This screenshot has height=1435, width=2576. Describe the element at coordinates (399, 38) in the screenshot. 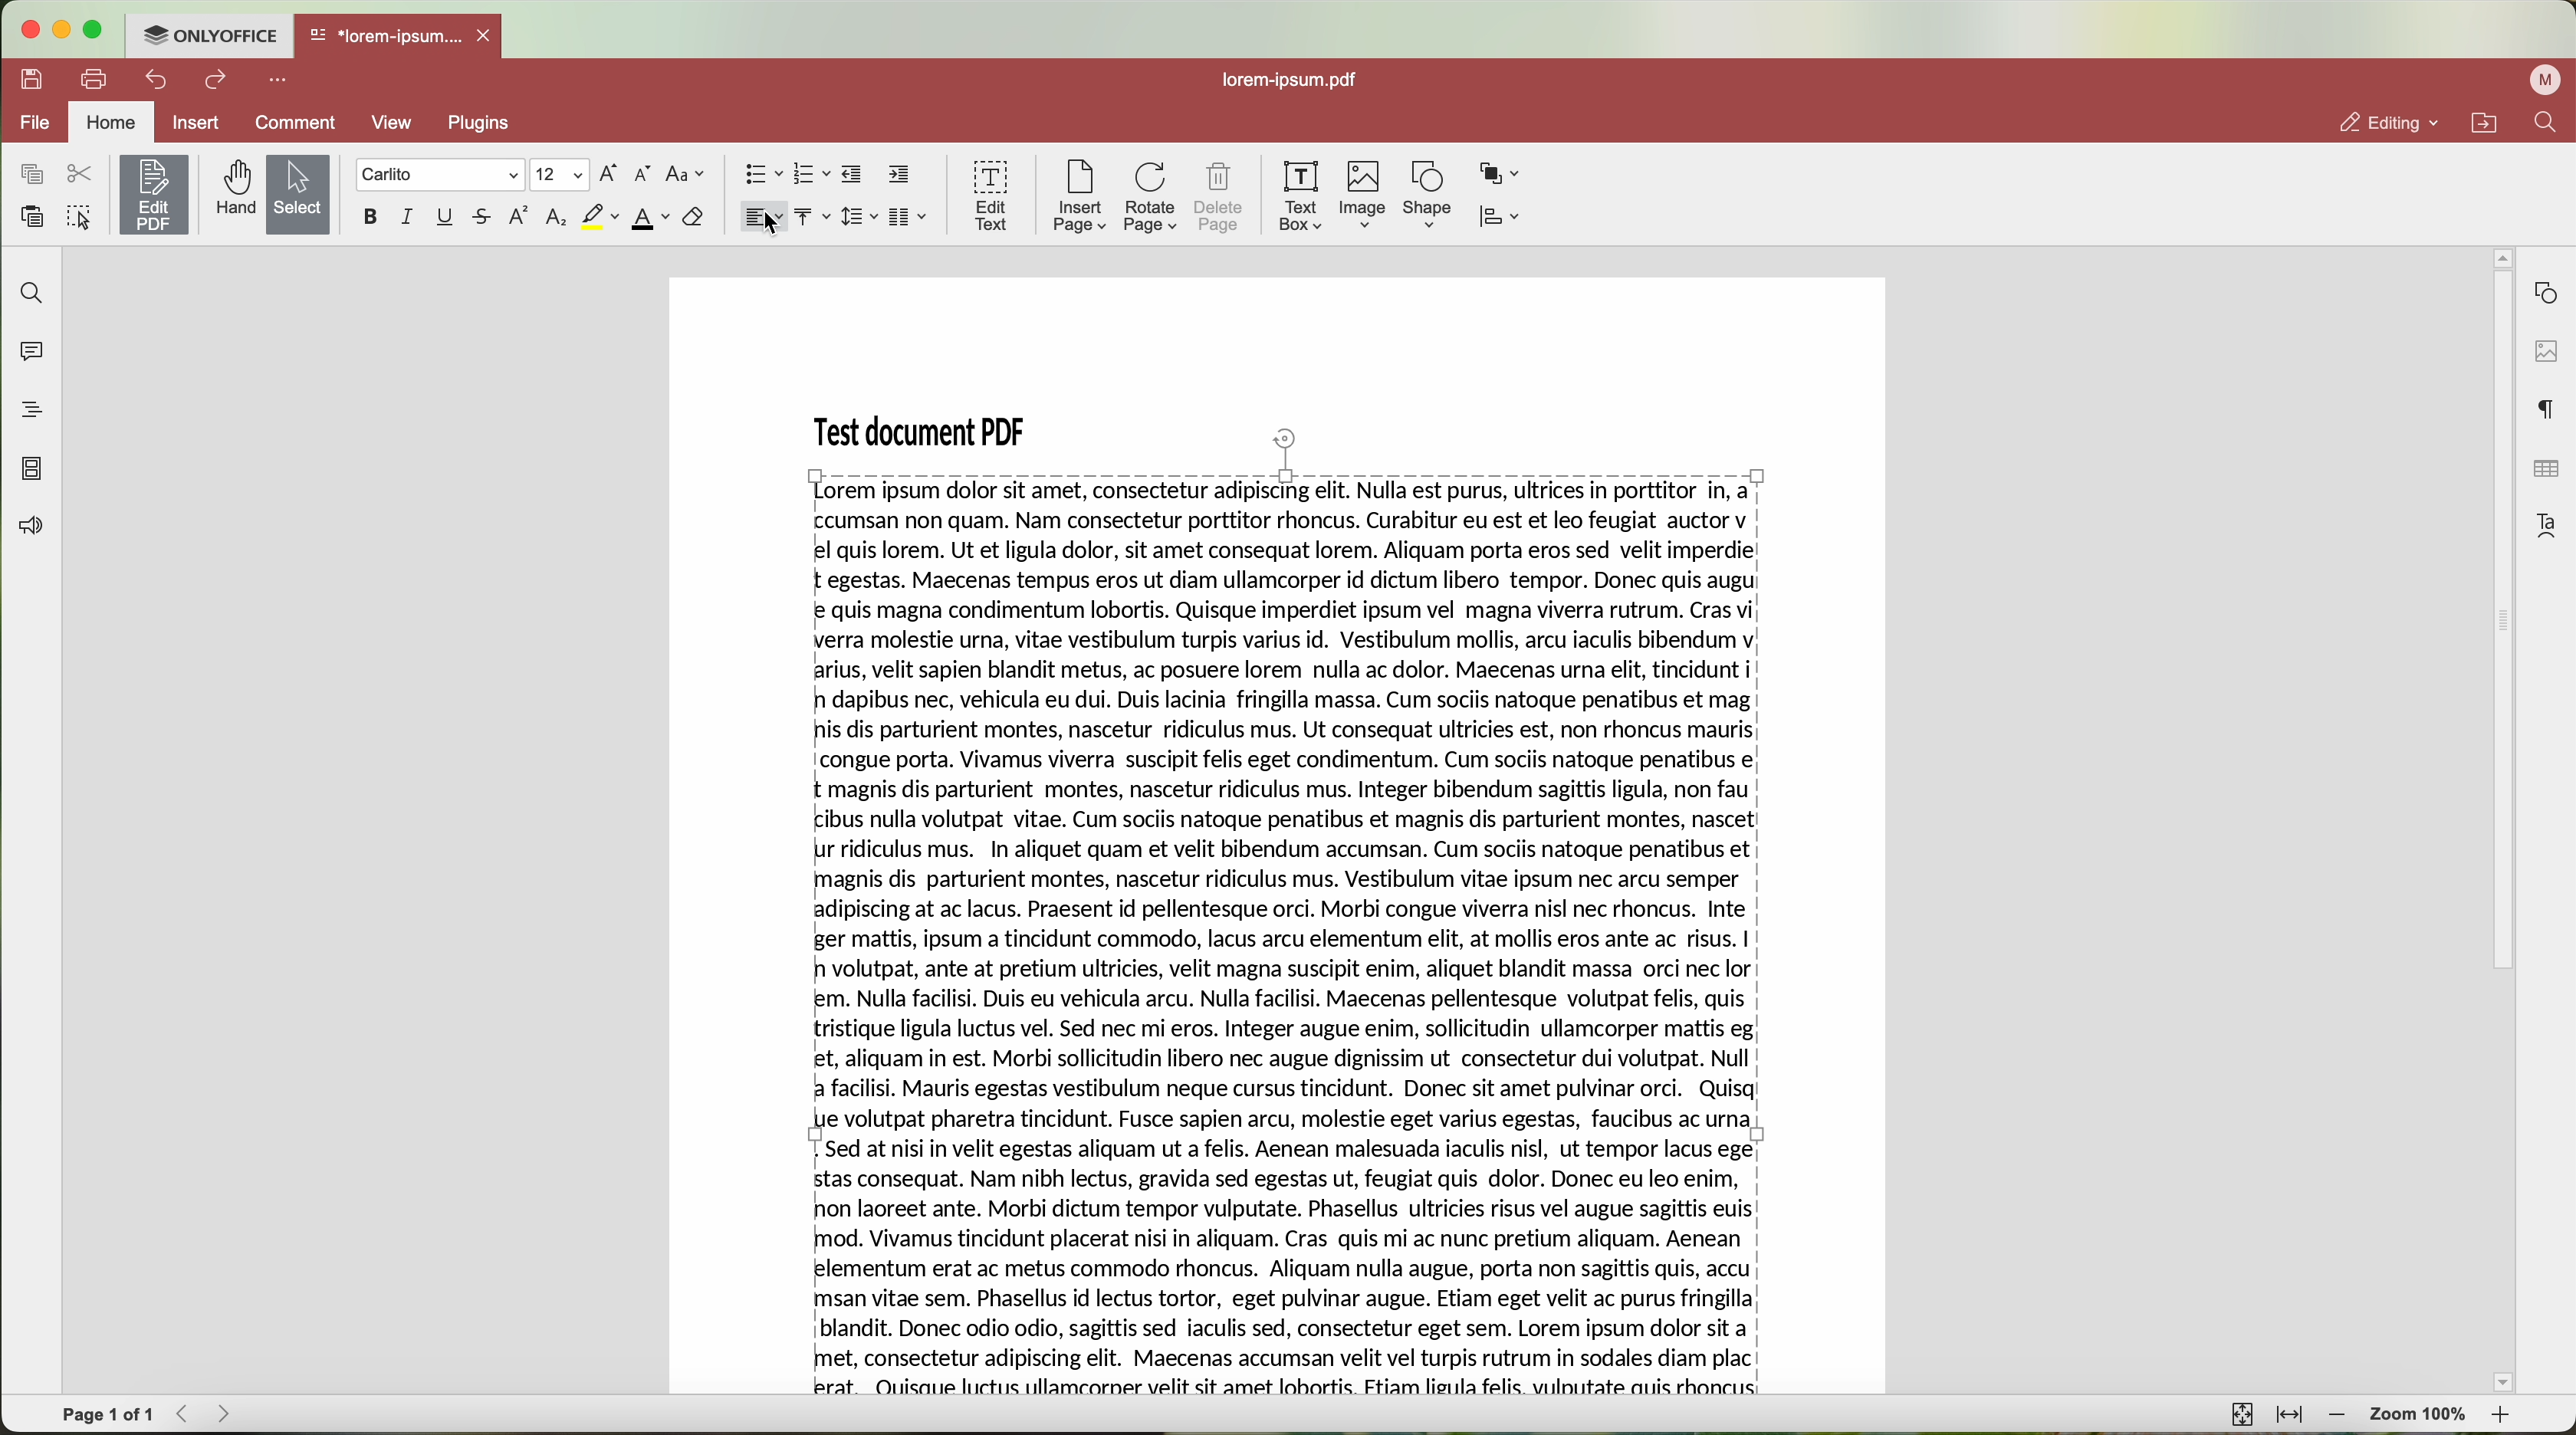

I see `open file` at that location.